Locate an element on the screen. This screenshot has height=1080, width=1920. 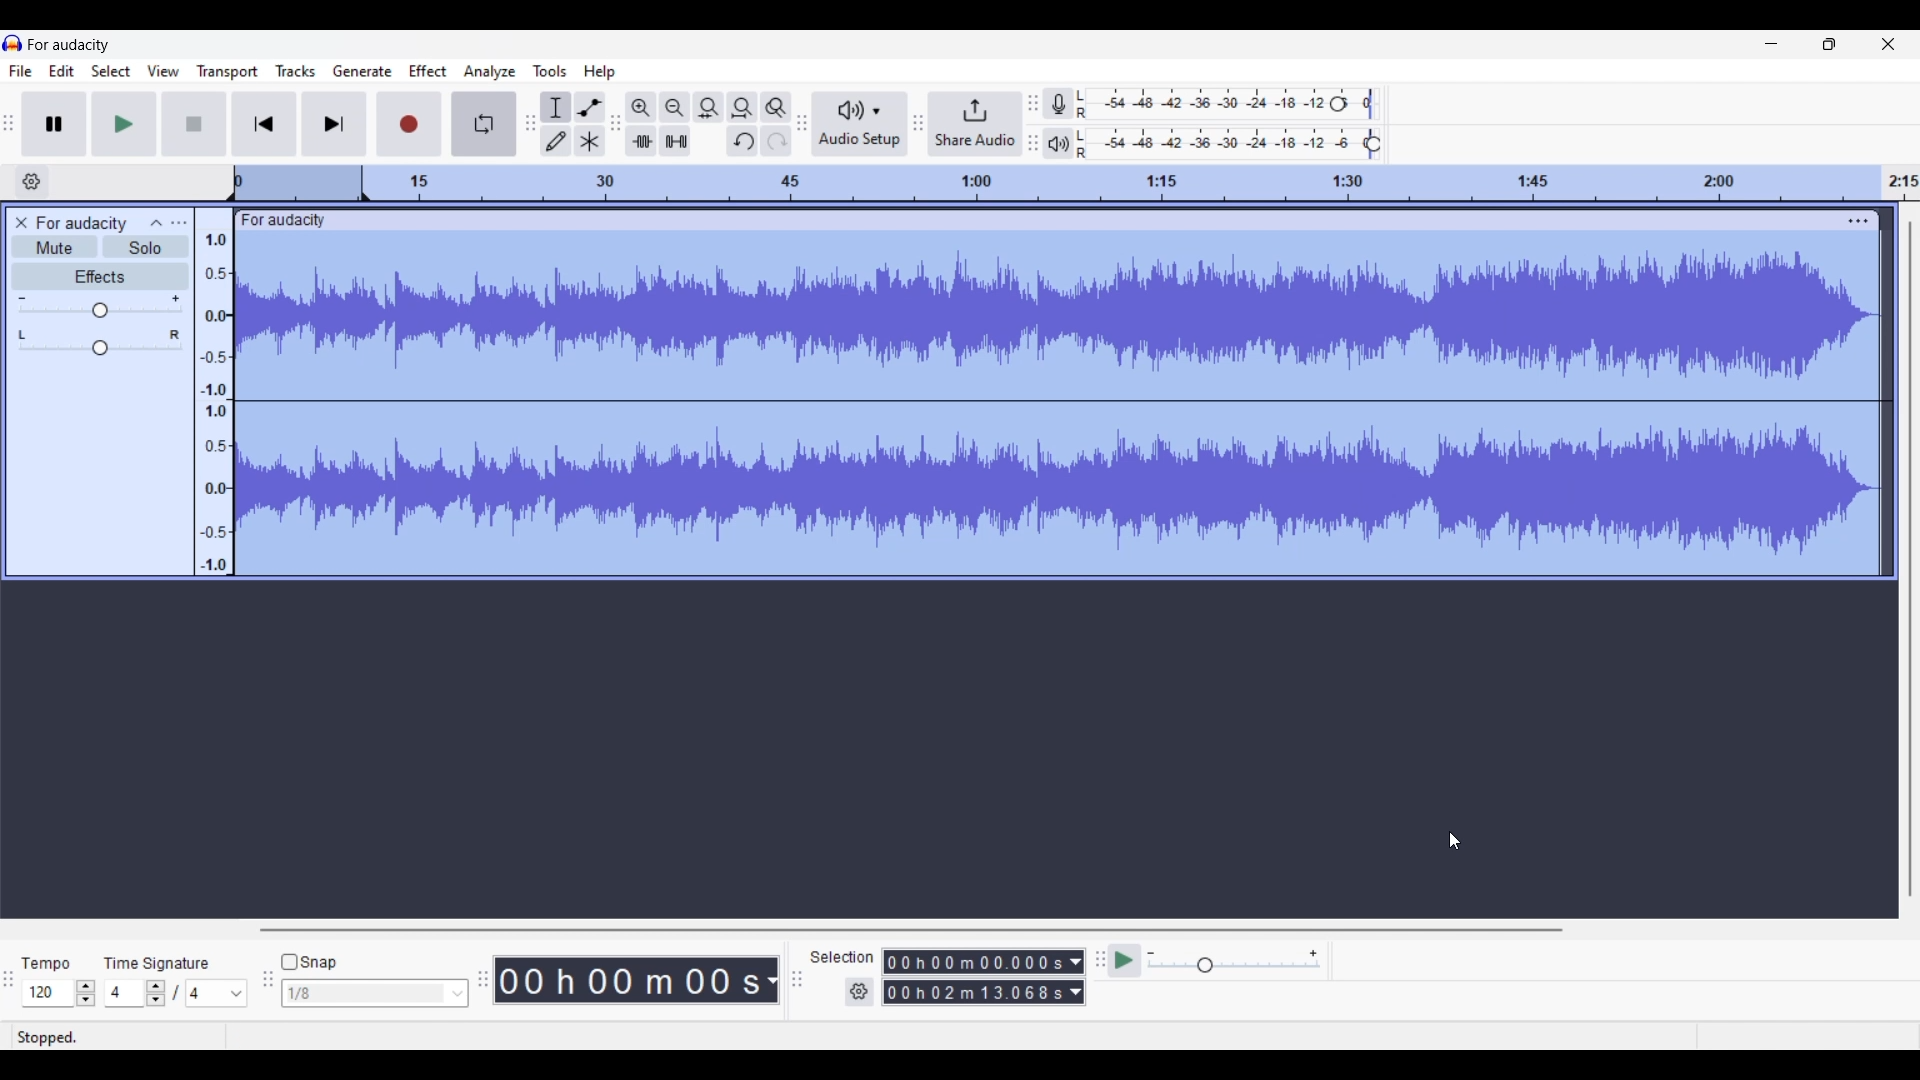
Pan left is located at coordinates (22, 335).